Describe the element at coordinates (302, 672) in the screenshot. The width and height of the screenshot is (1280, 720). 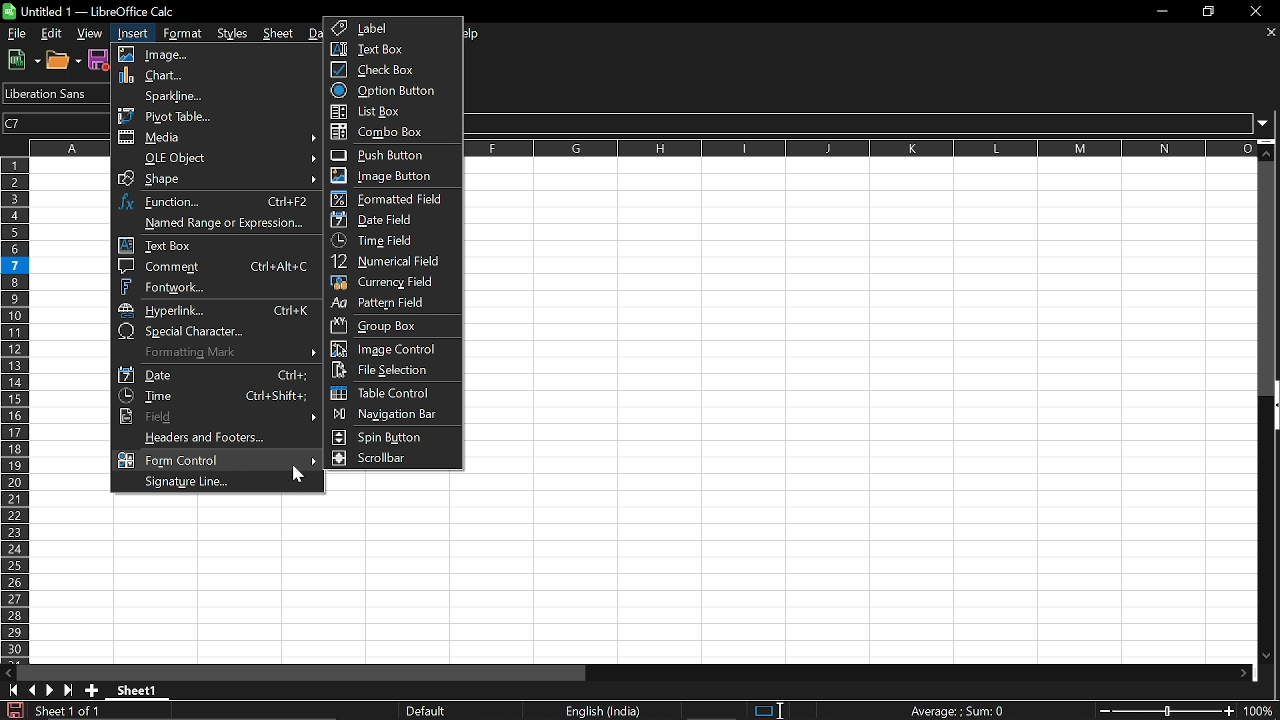
I see `Horizontal scrollbar` at that location.